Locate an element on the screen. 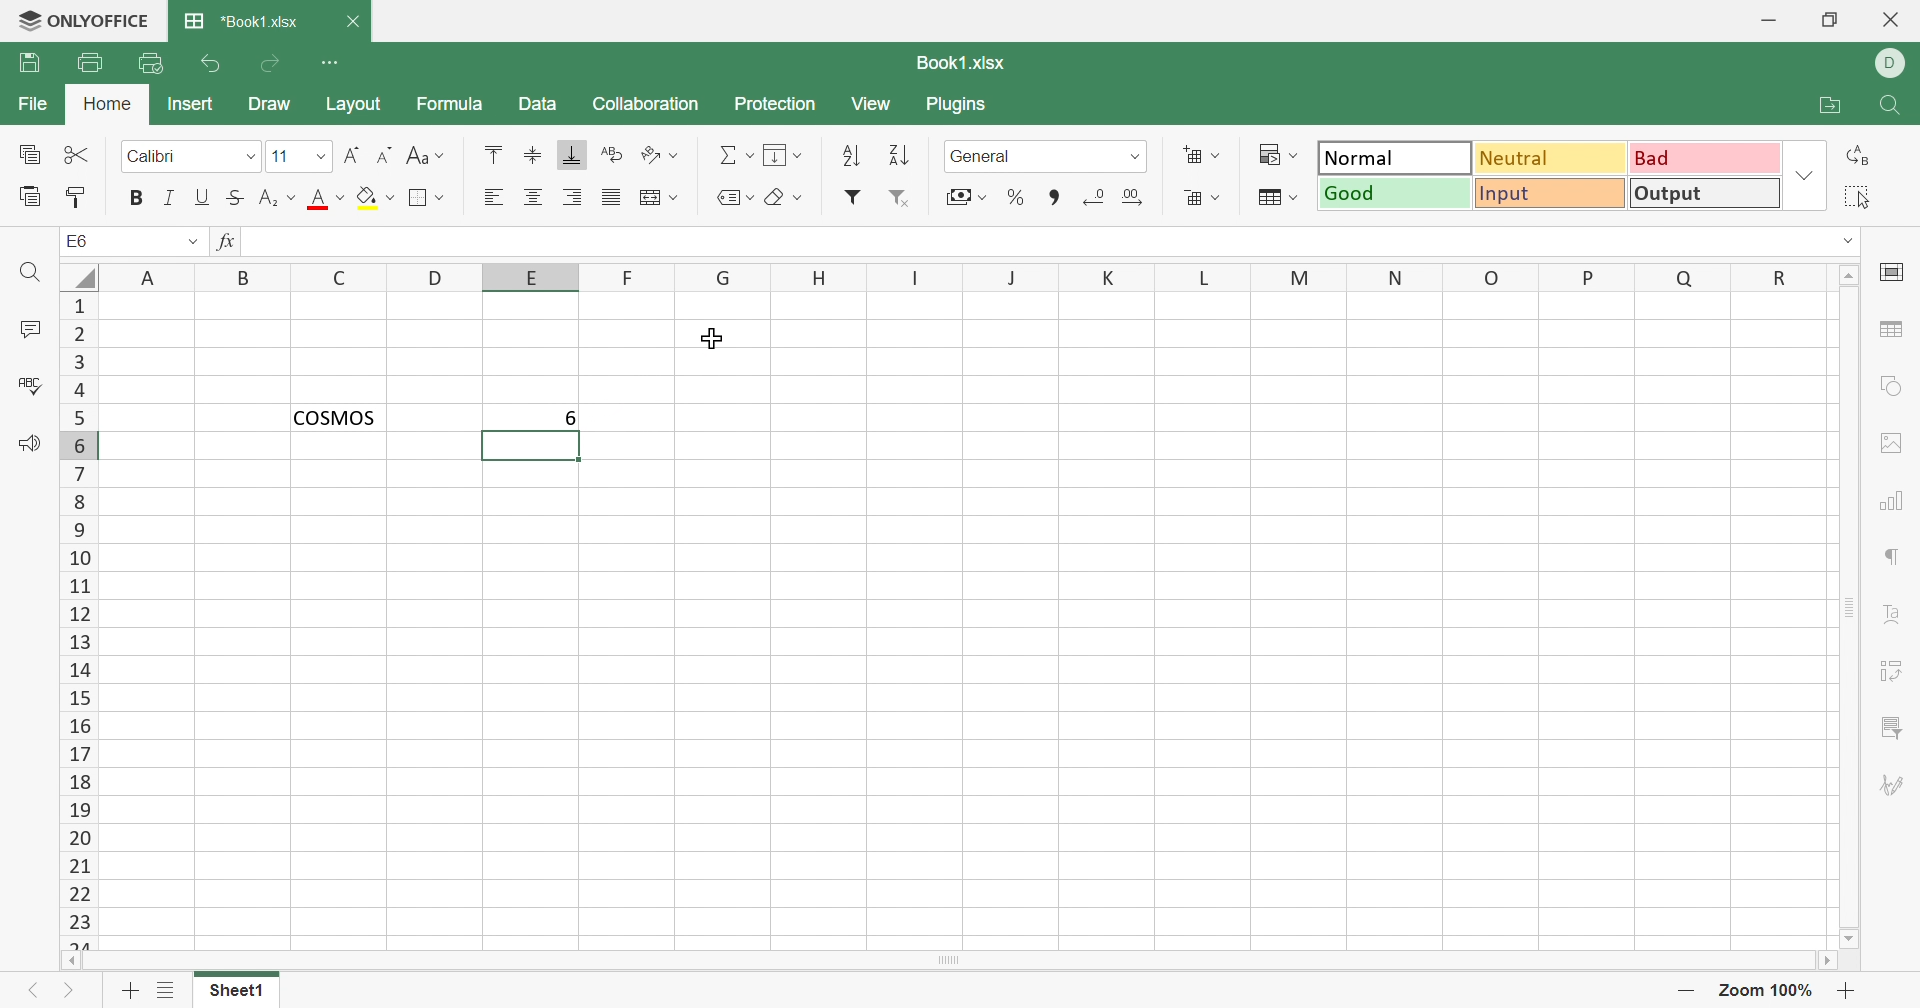  Drop down is located at coordinates (323, 155).